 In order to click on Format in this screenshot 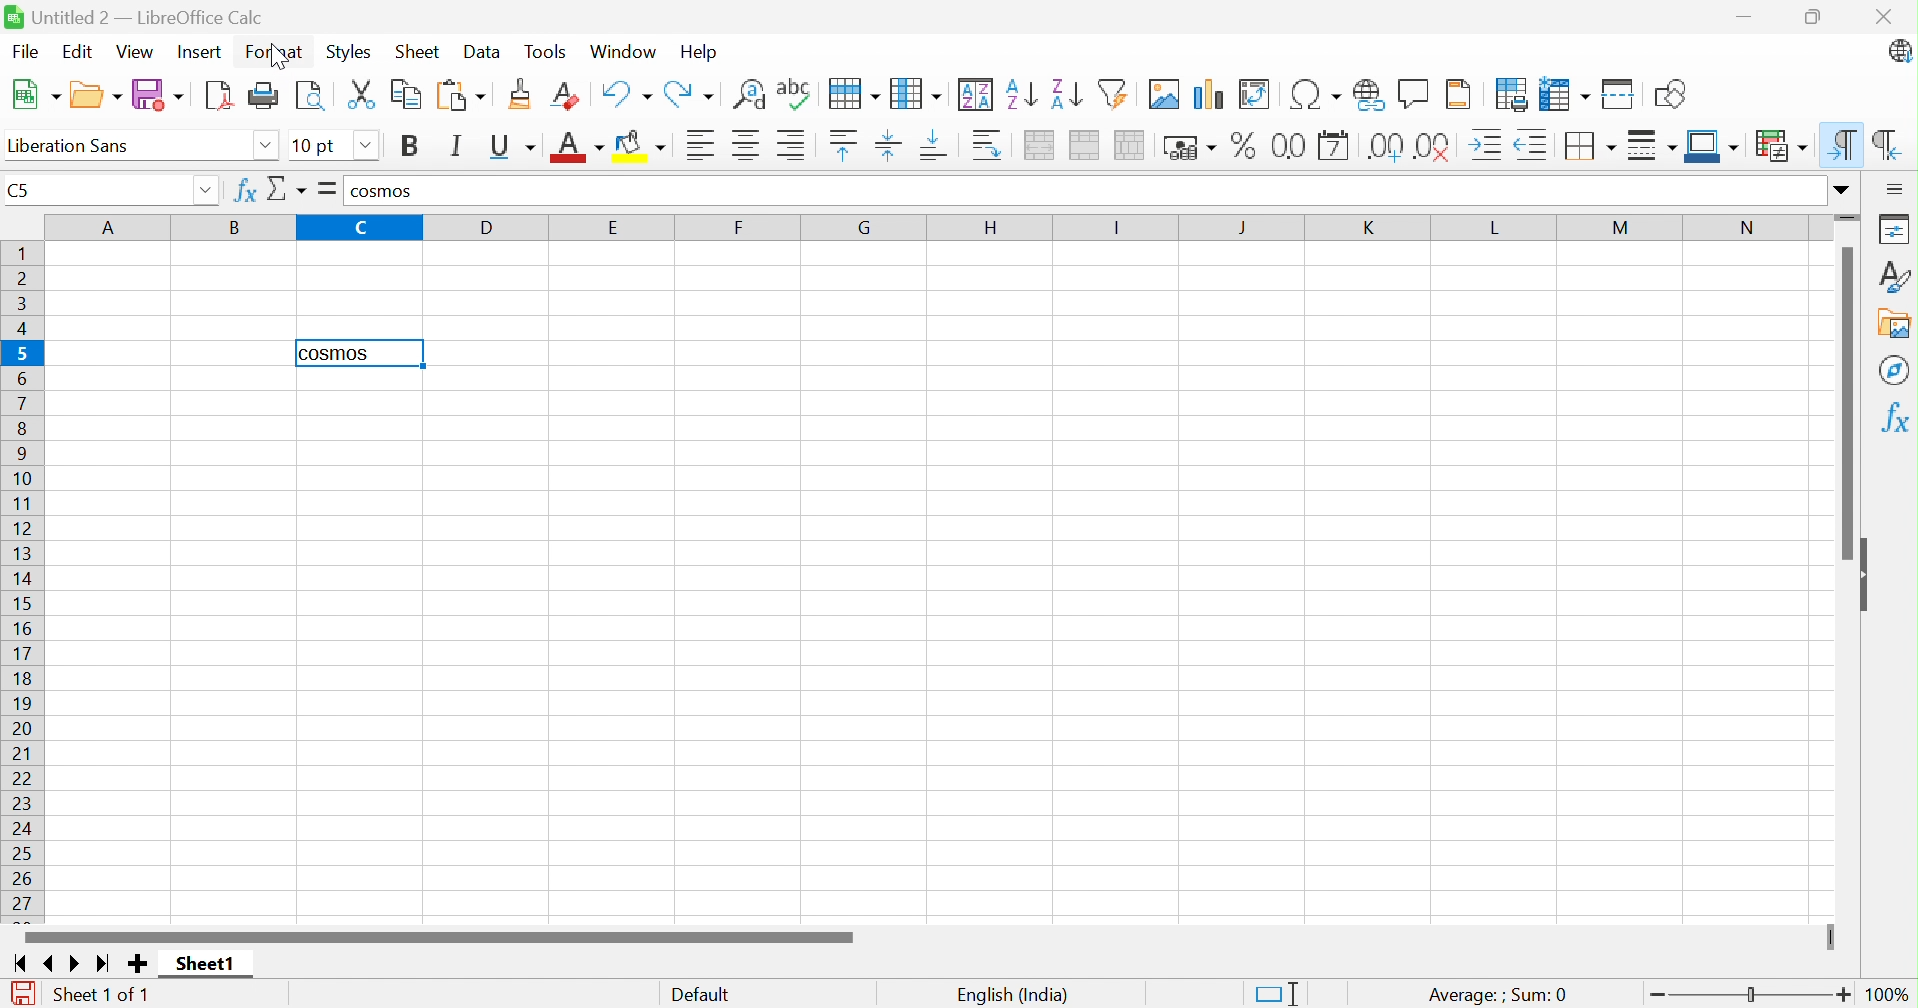, I will do `click(272, 52)`.